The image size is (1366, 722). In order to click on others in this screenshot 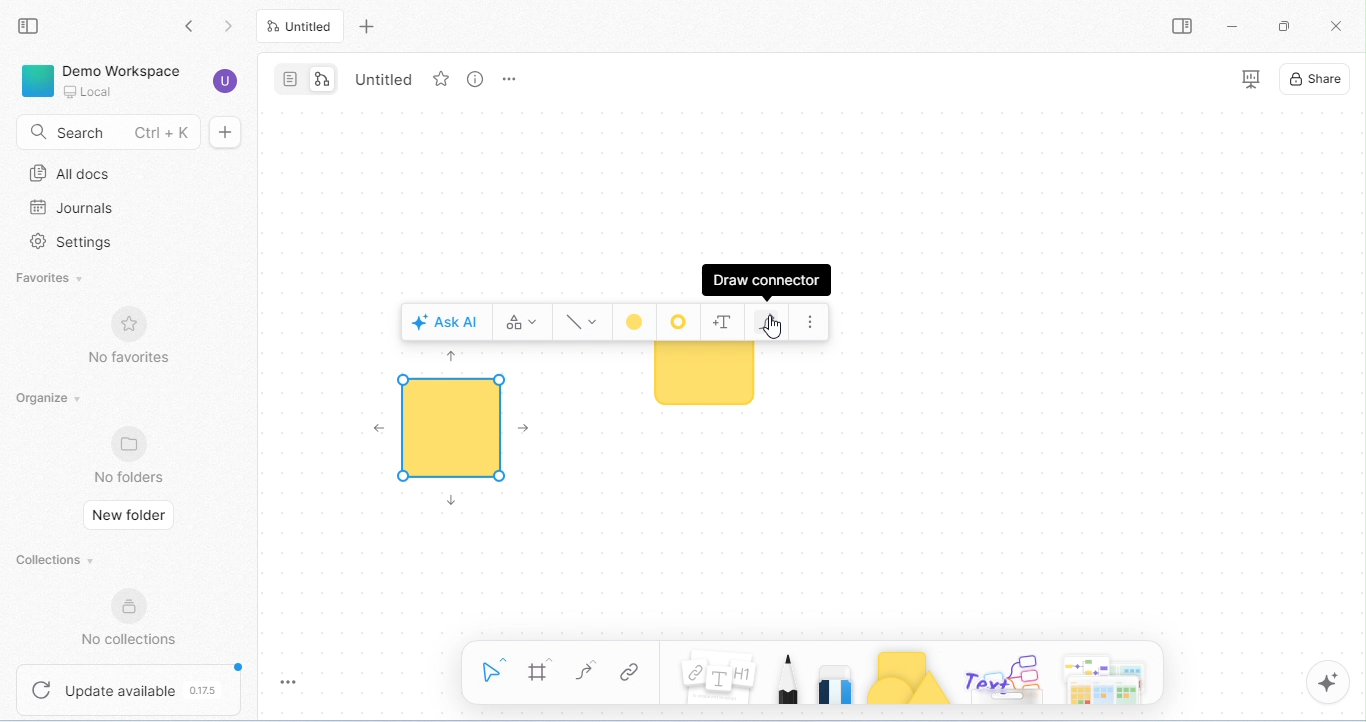, I will do `click(1006, 678)`.